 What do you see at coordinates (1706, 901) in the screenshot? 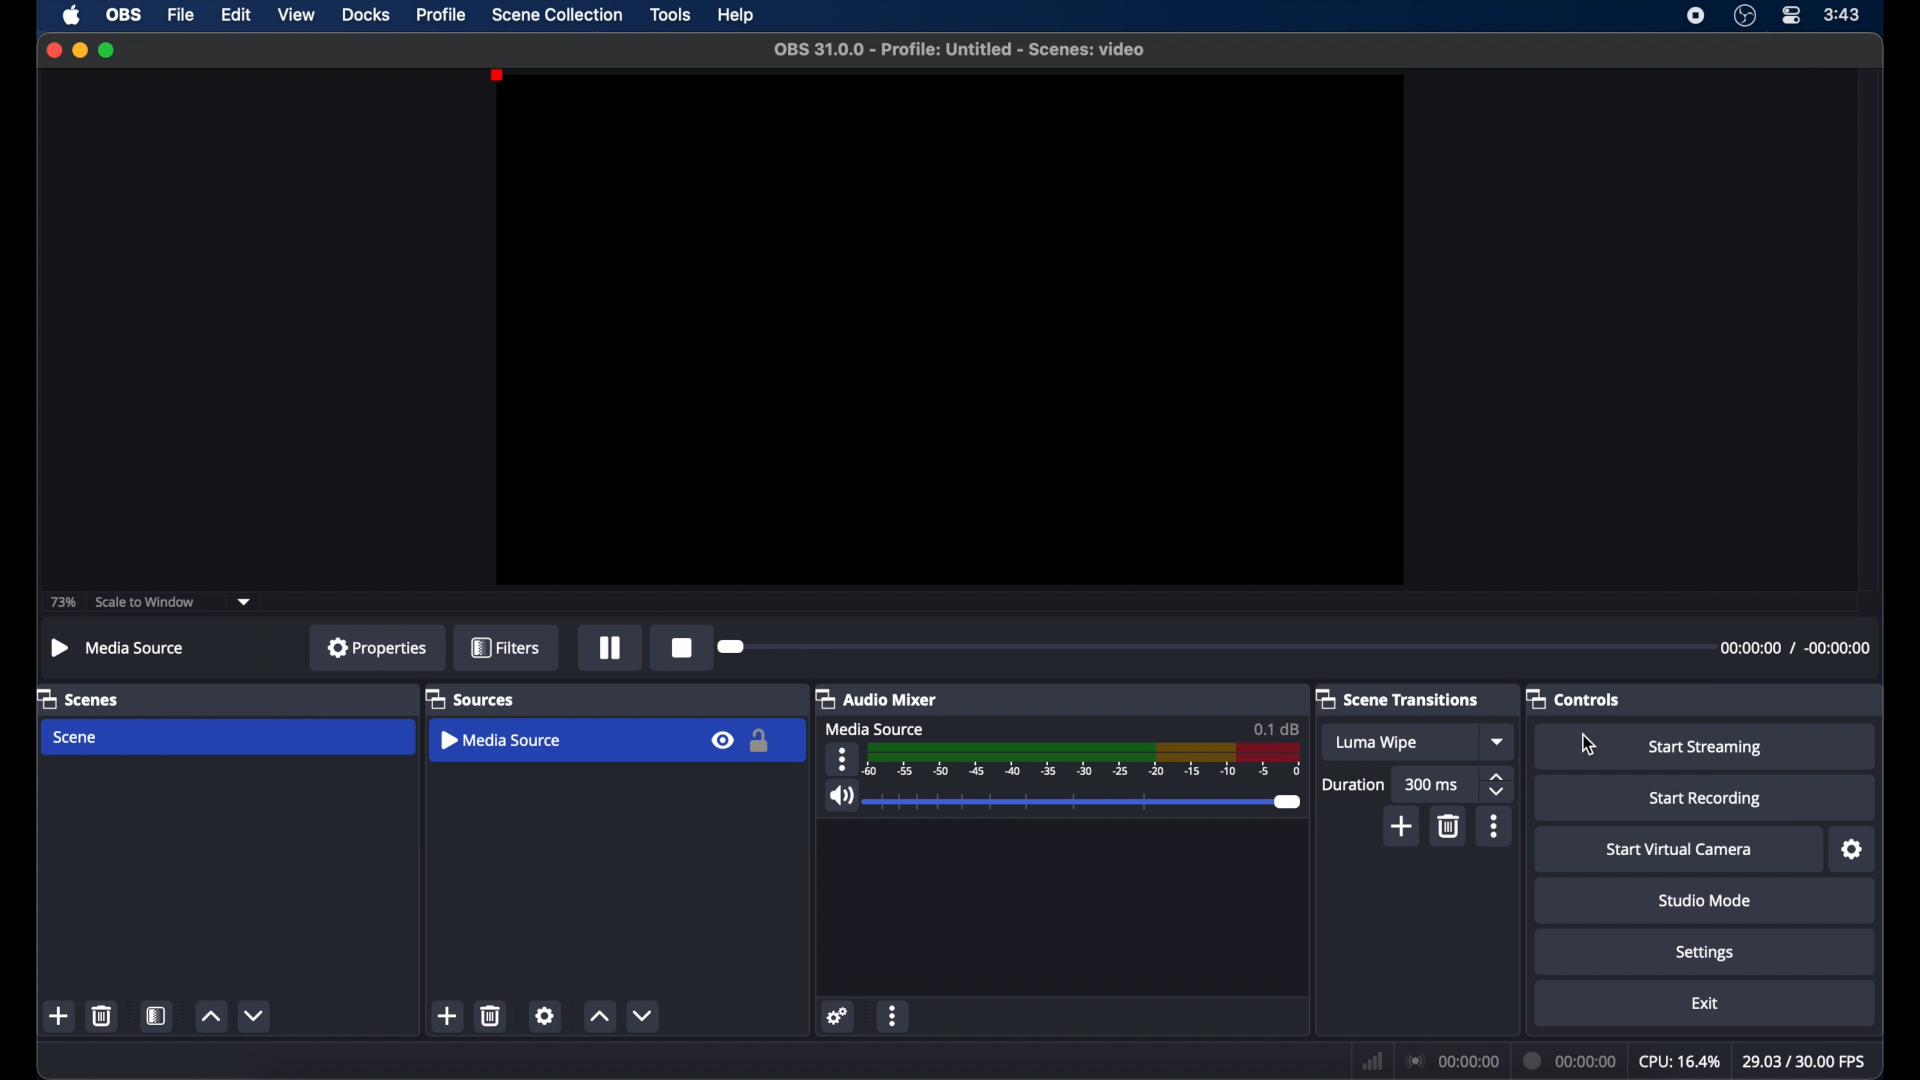
I see `studio mode` at bounding box center [1706, 901].